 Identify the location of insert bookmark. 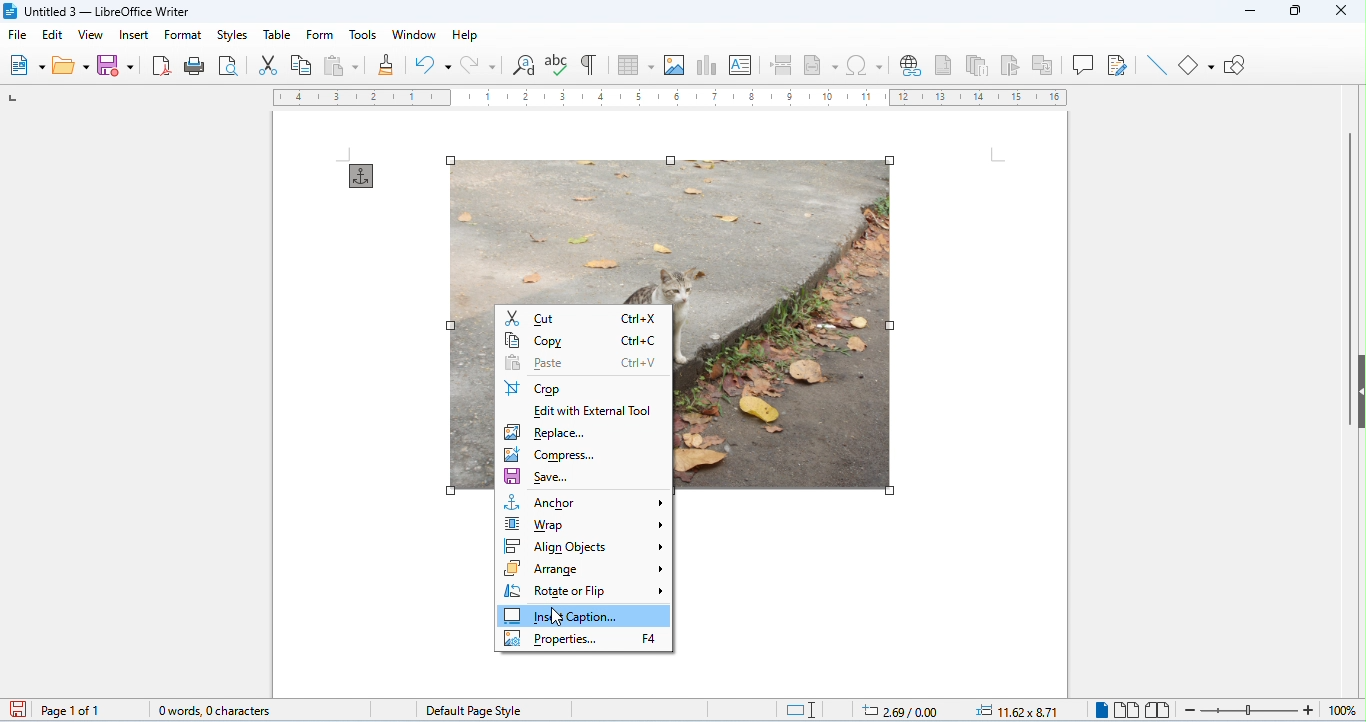
(1013, 65).